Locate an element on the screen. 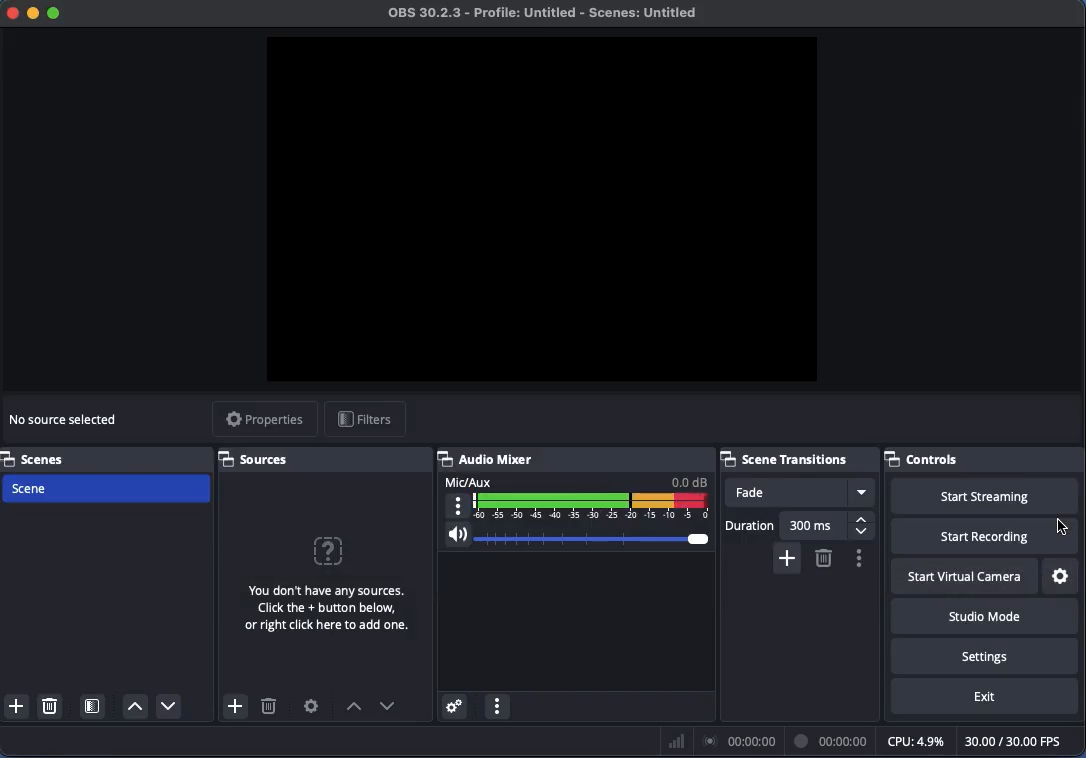 This screenshot has height=758, width=1086. Controls is located at coordinates (983, 458).